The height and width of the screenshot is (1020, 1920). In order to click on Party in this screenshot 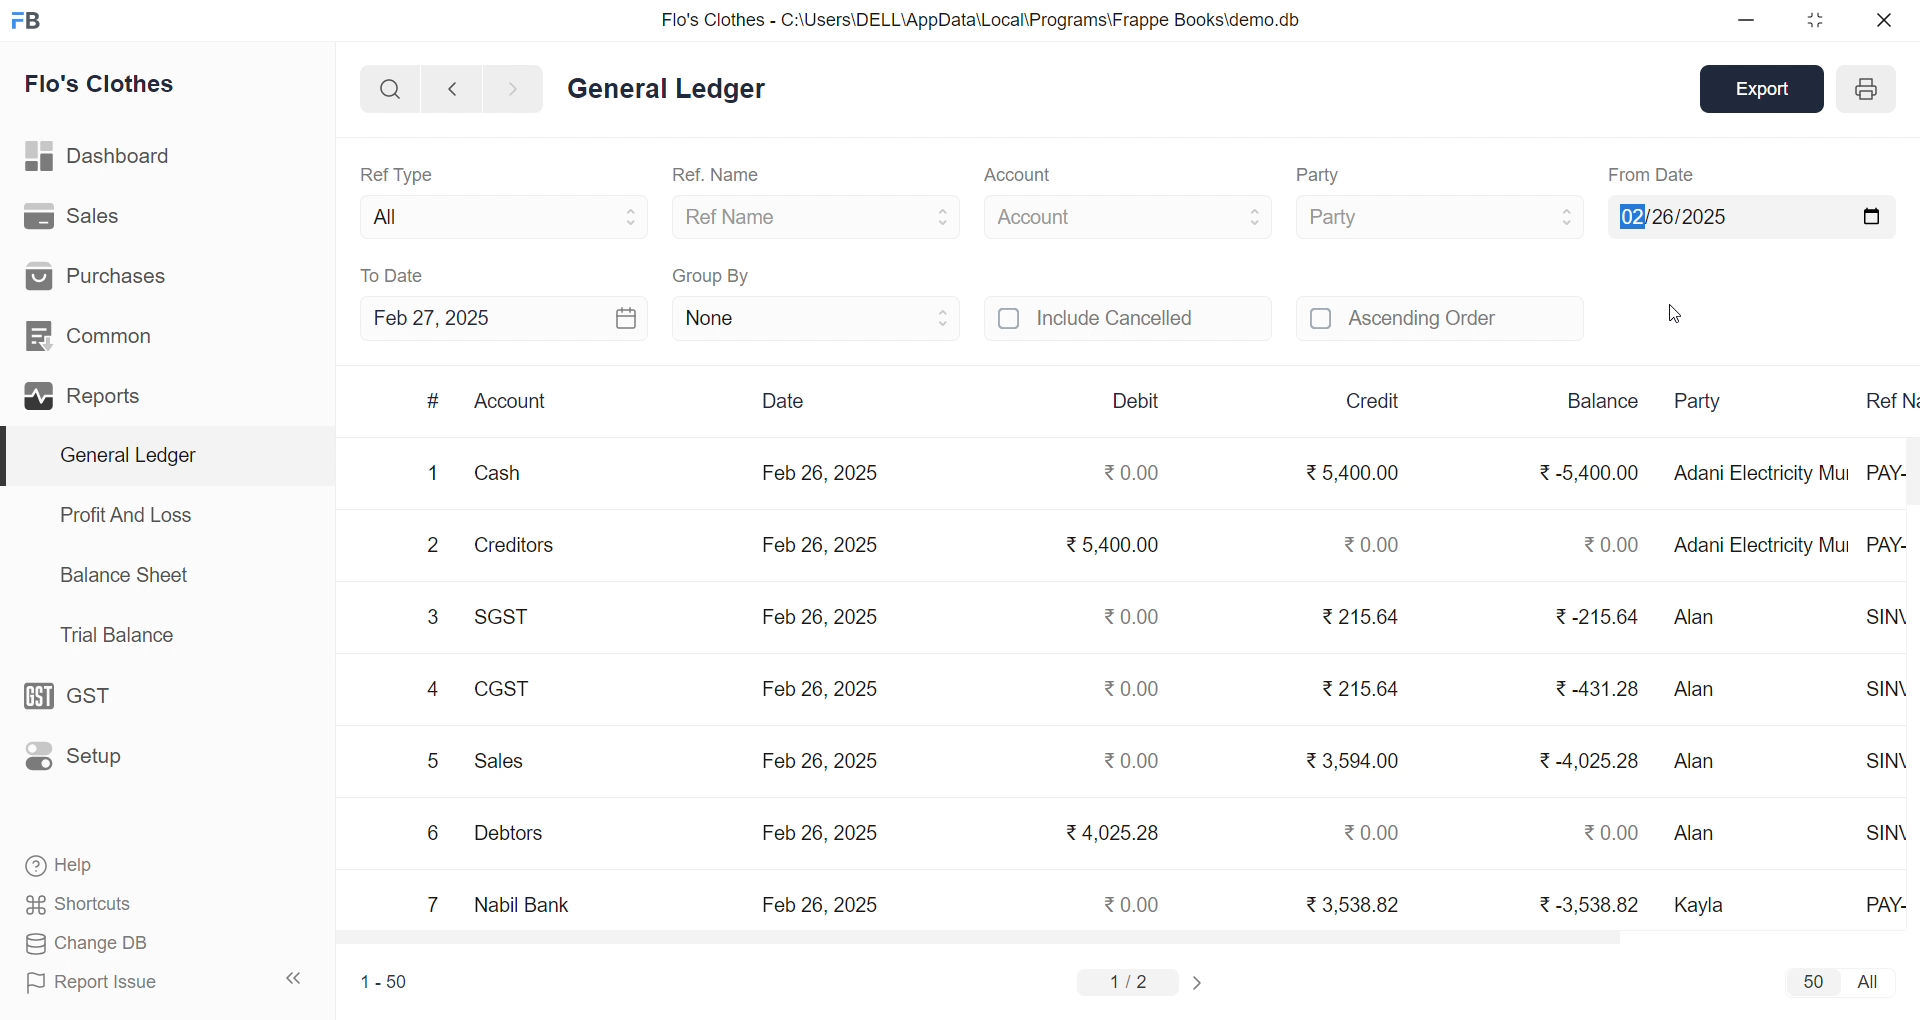, I will do `click(1322, 176)`.